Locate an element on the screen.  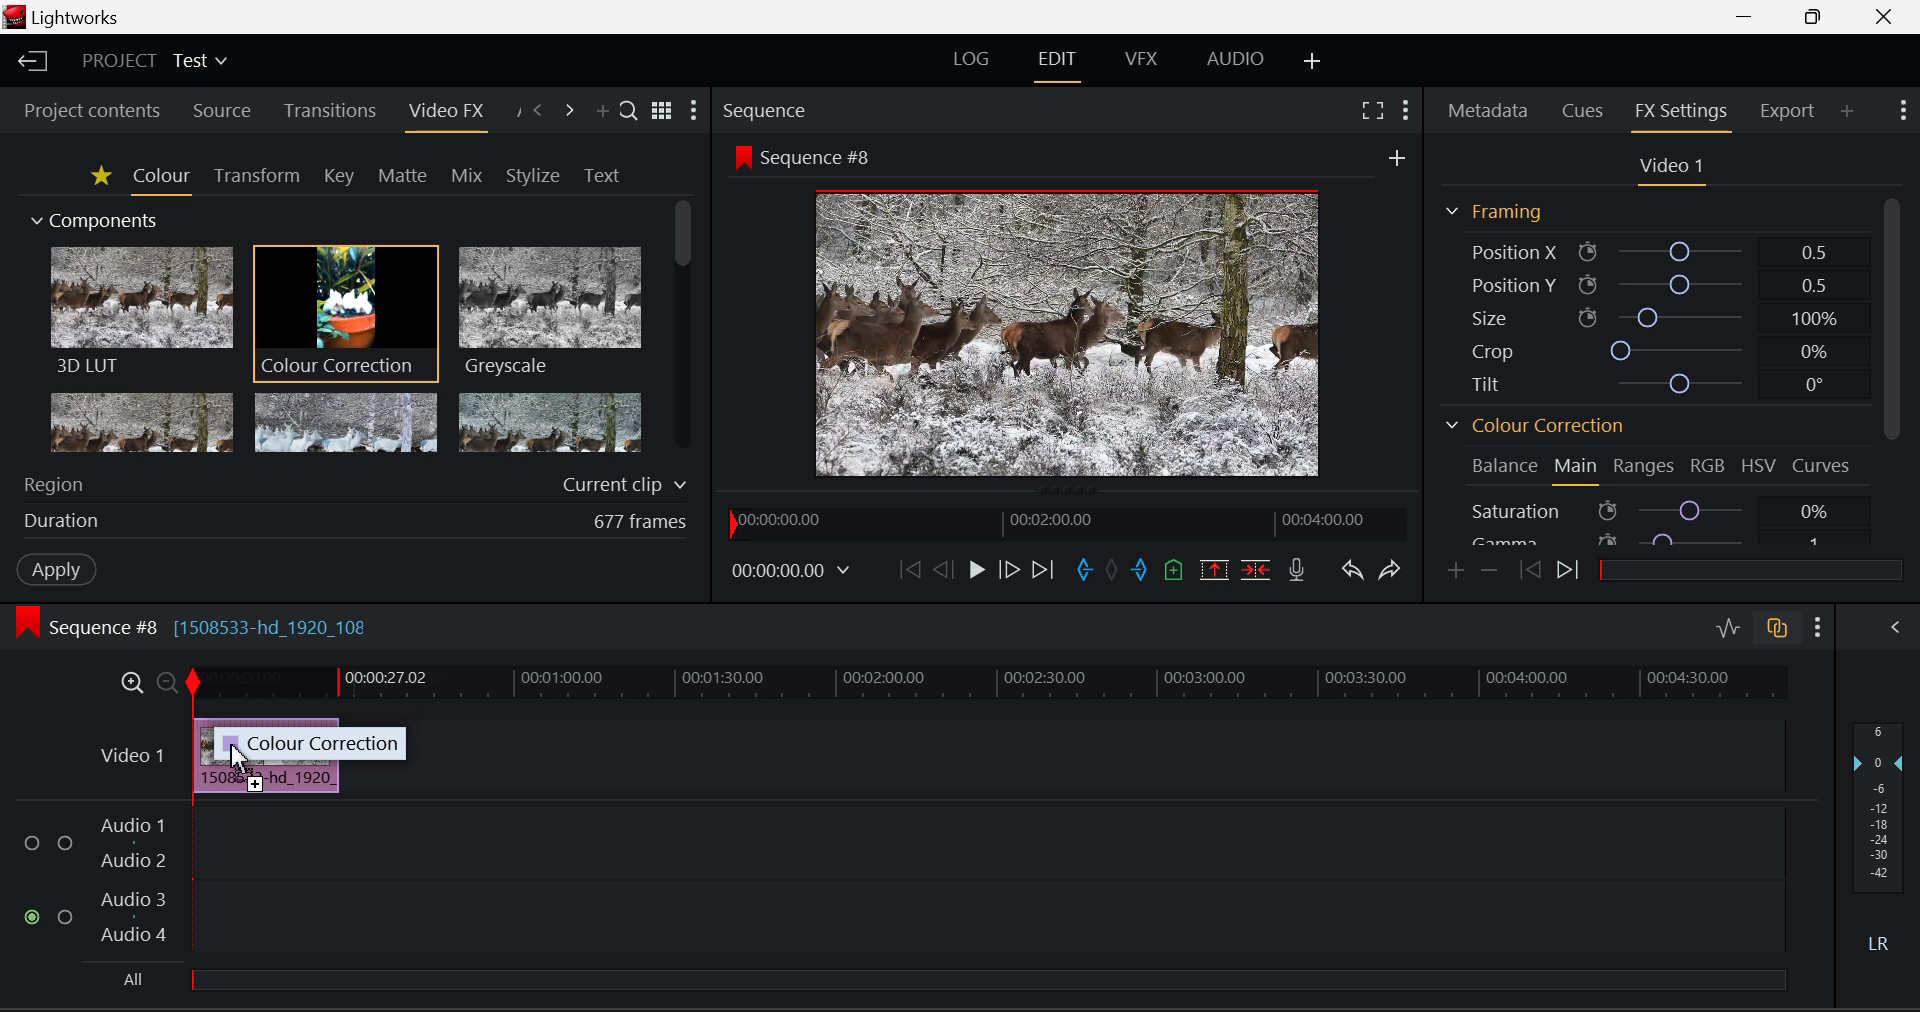
EDIT Layout Open is located at coordinates (1058, 64).